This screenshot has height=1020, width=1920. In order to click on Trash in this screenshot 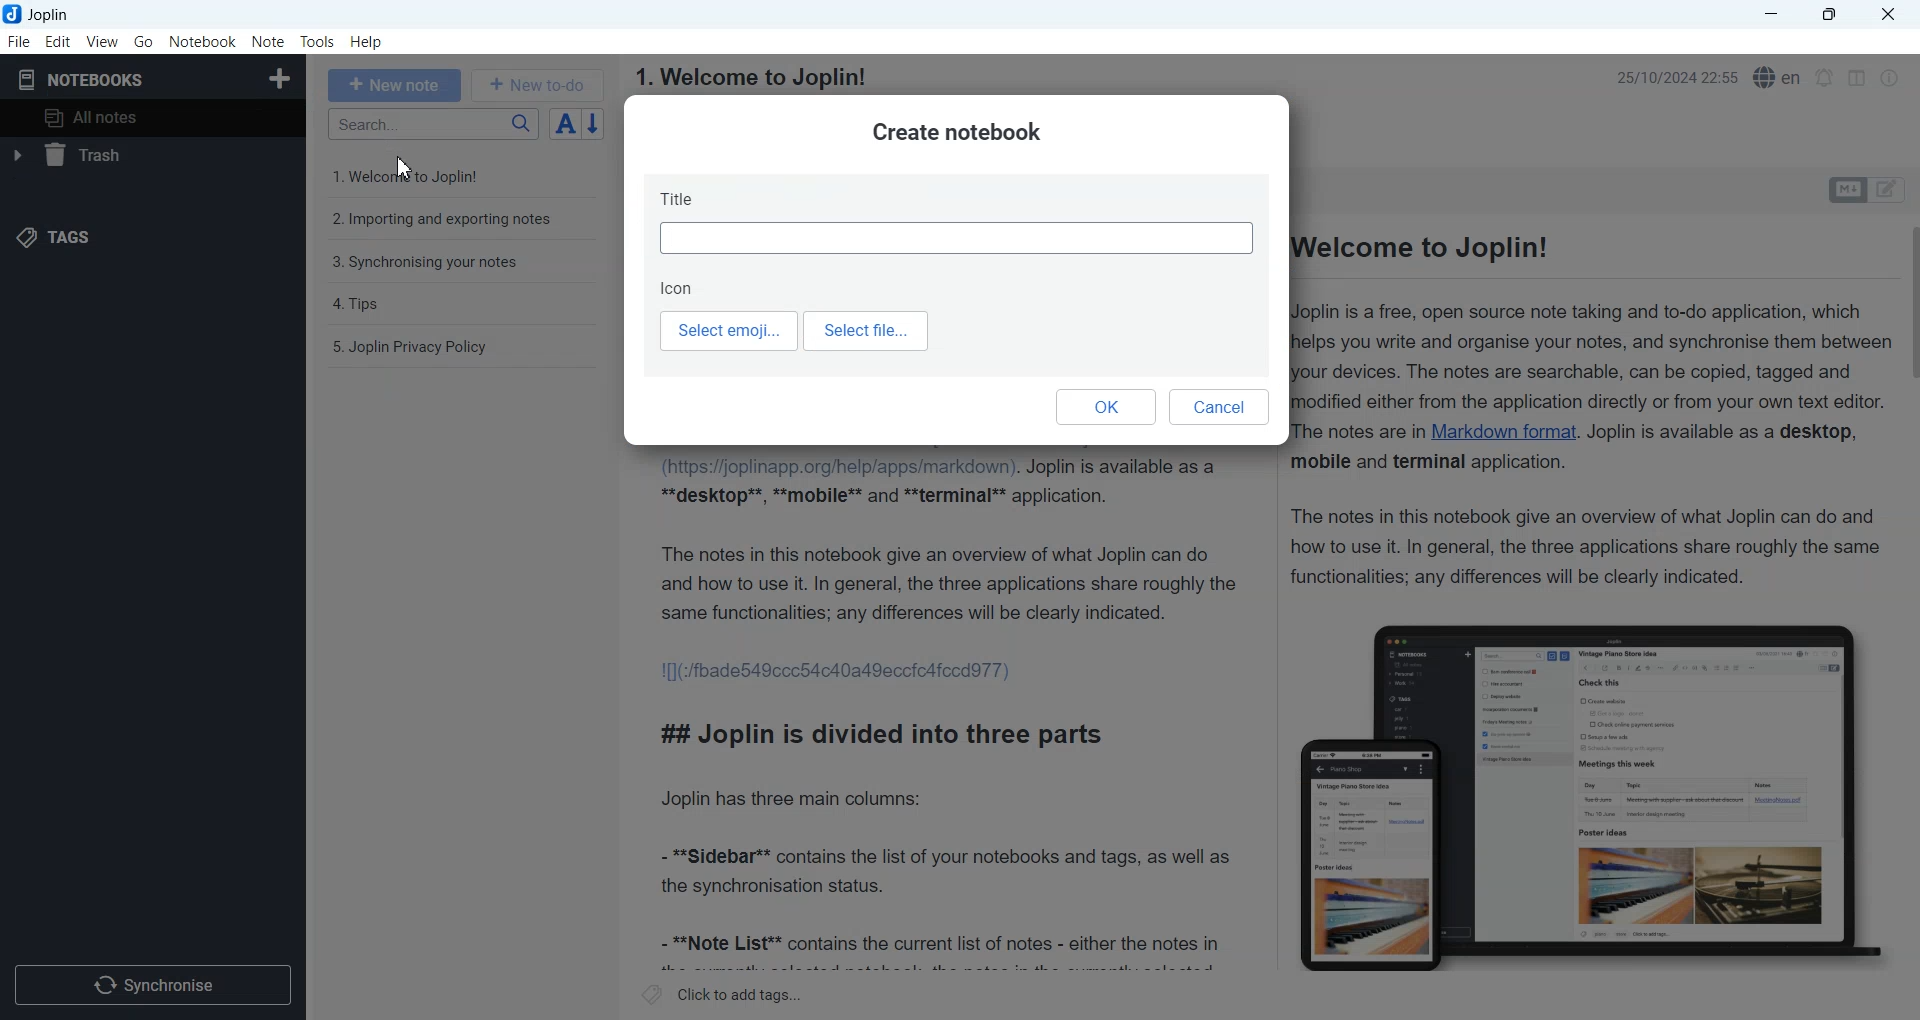, I will do `click(150, 155)`.